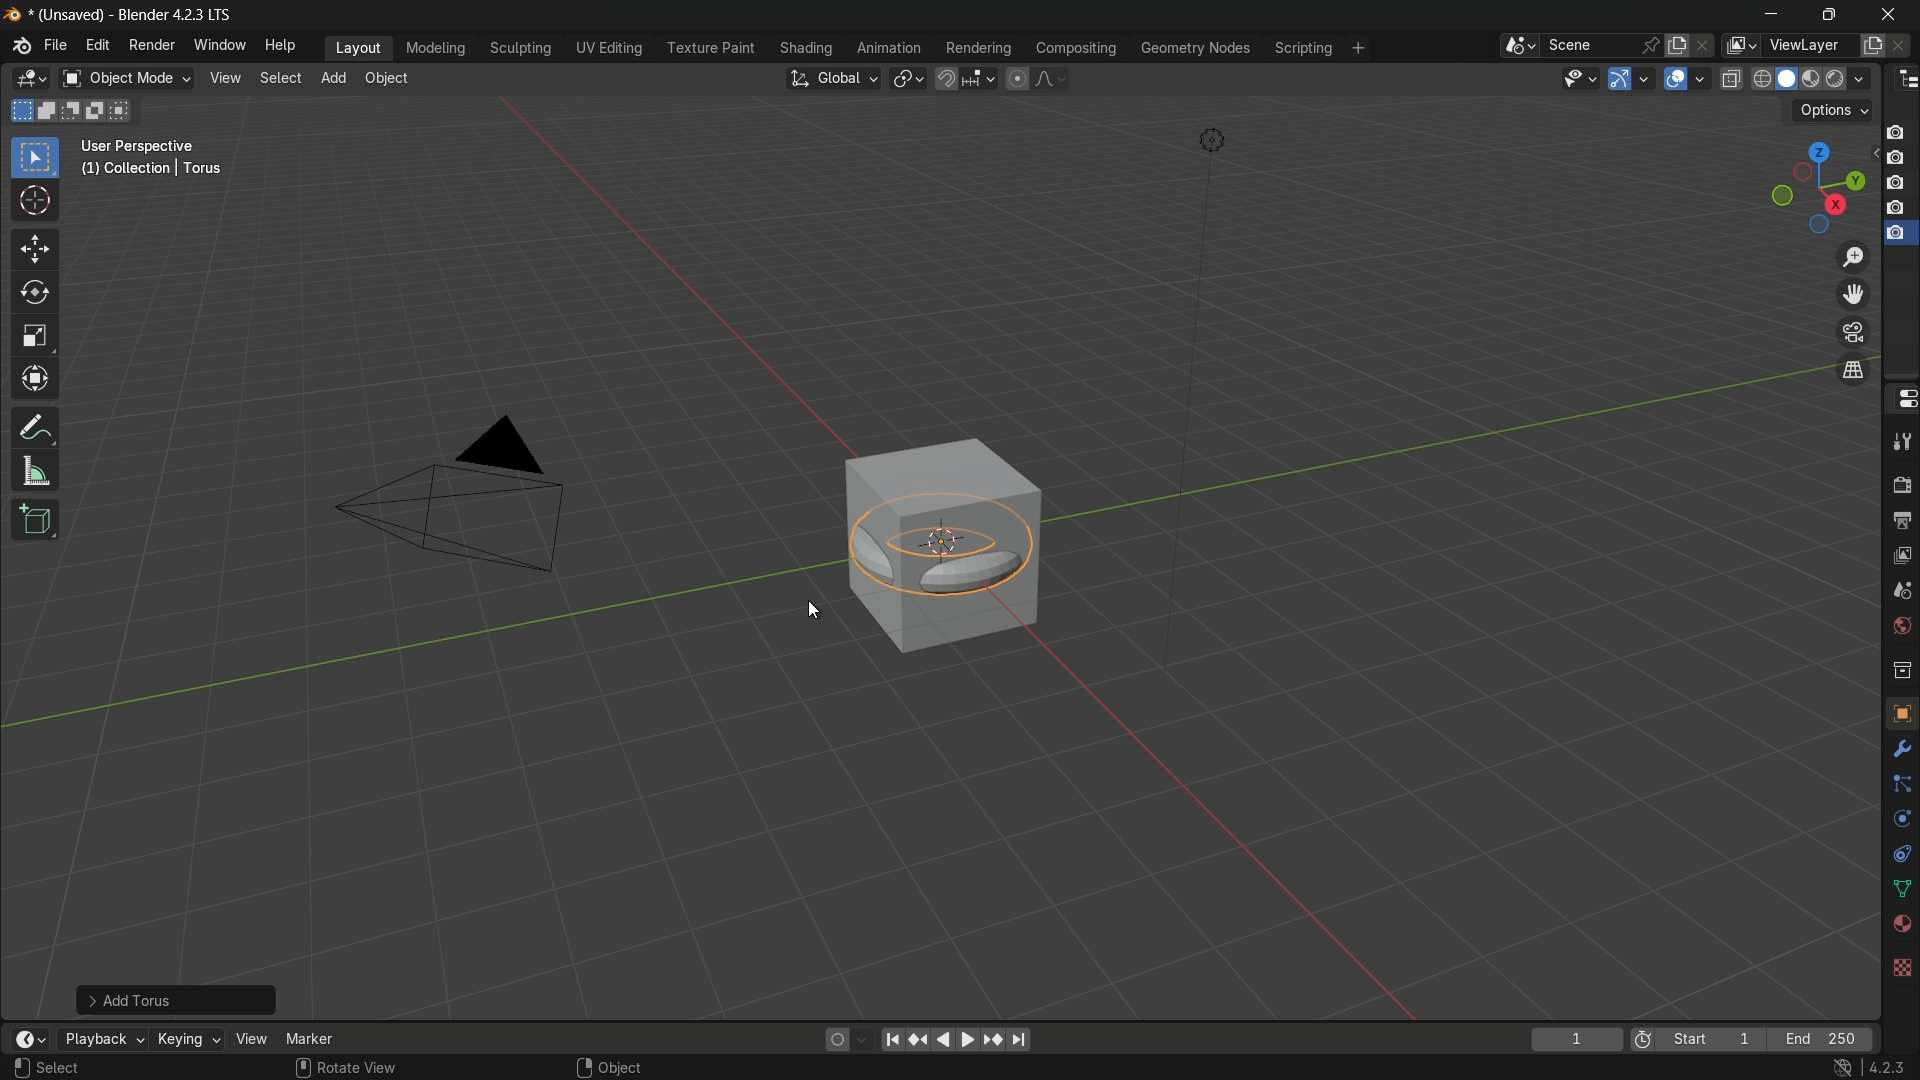  I want to click on uv editing, so click(608, 48).